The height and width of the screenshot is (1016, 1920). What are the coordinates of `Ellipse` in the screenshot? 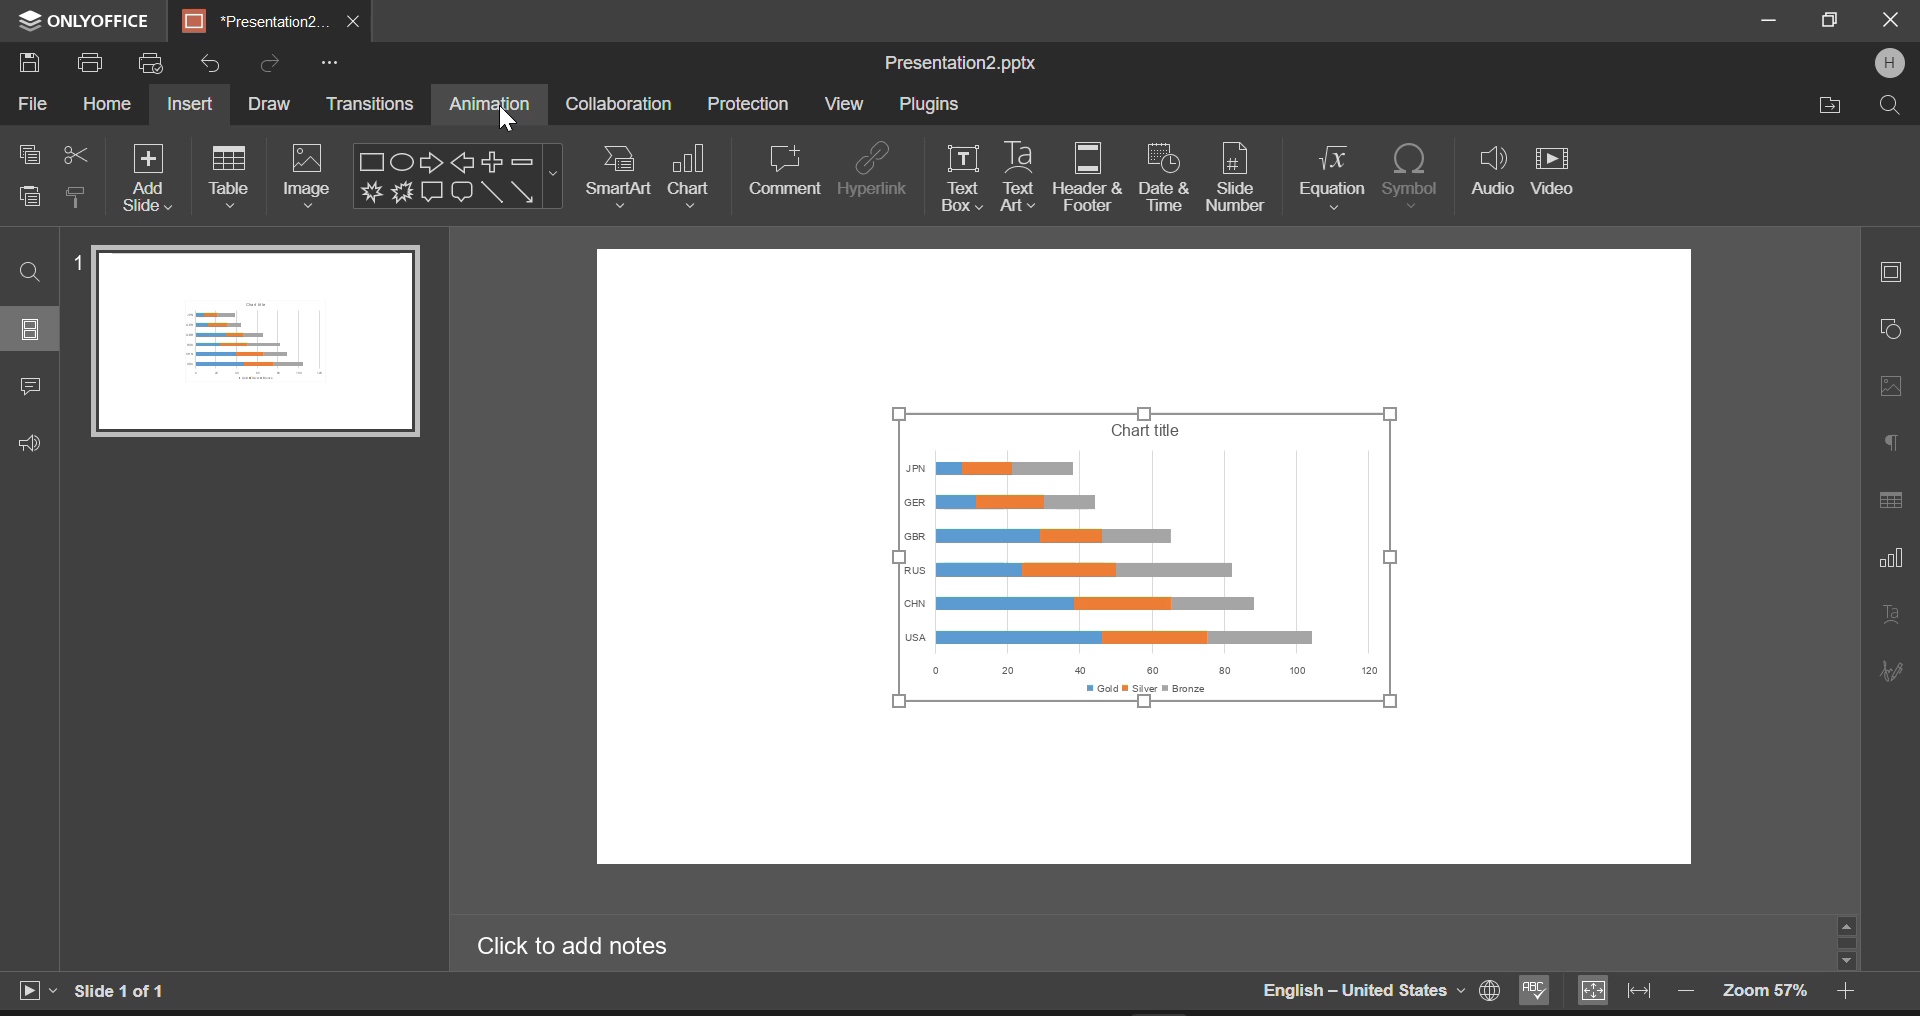 It's located at (401, 161).